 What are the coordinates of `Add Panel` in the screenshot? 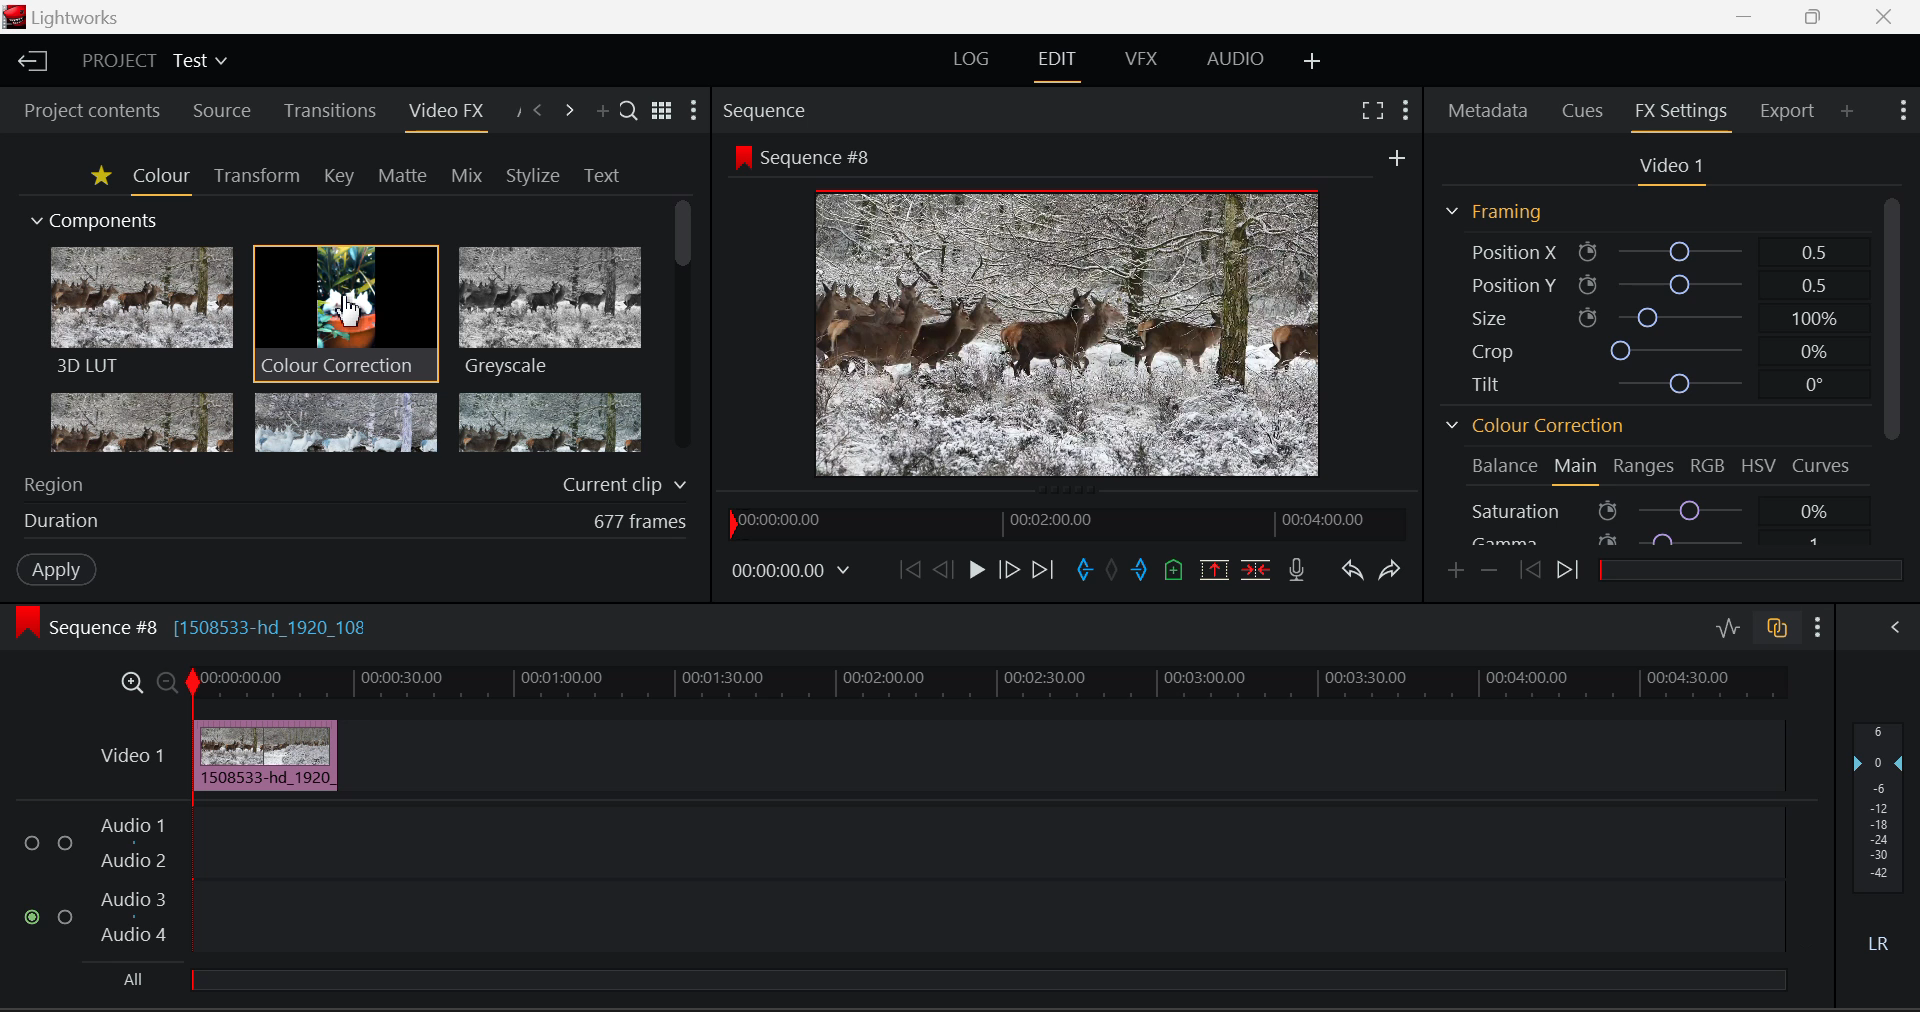 It's located at (600, 110).